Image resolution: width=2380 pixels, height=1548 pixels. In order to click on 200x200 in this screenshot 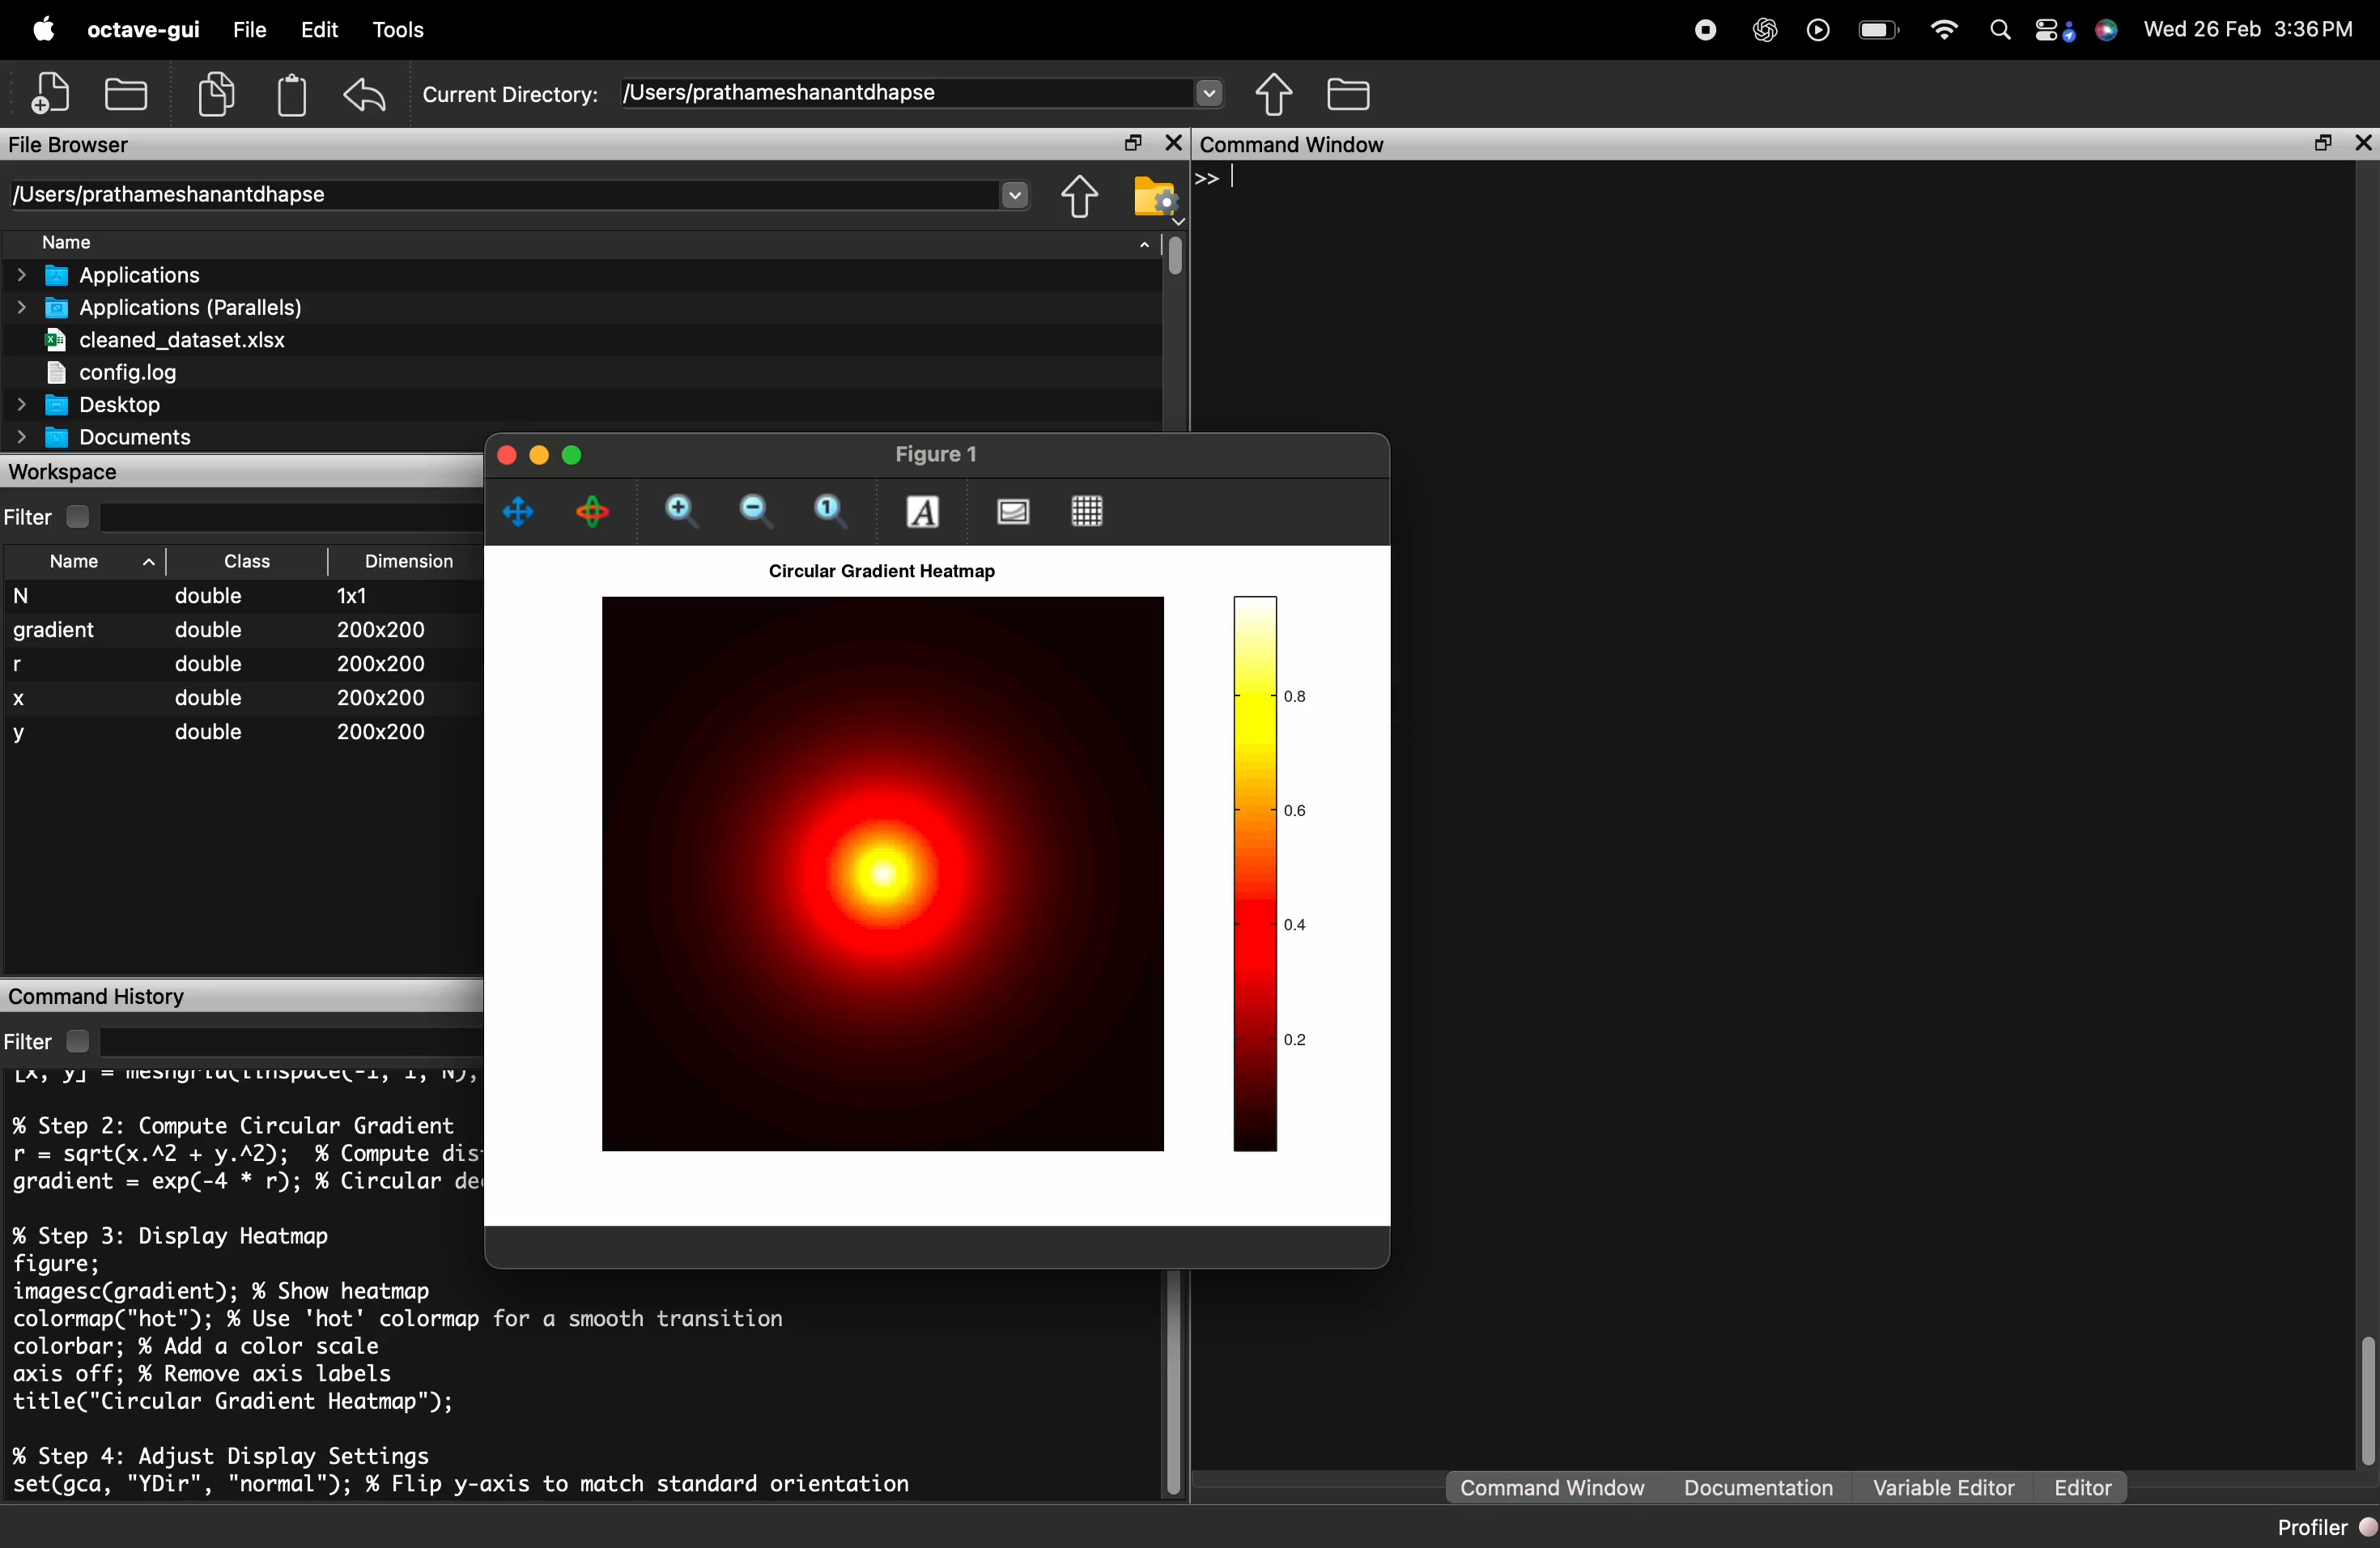, I will do `click(378, 628)`.